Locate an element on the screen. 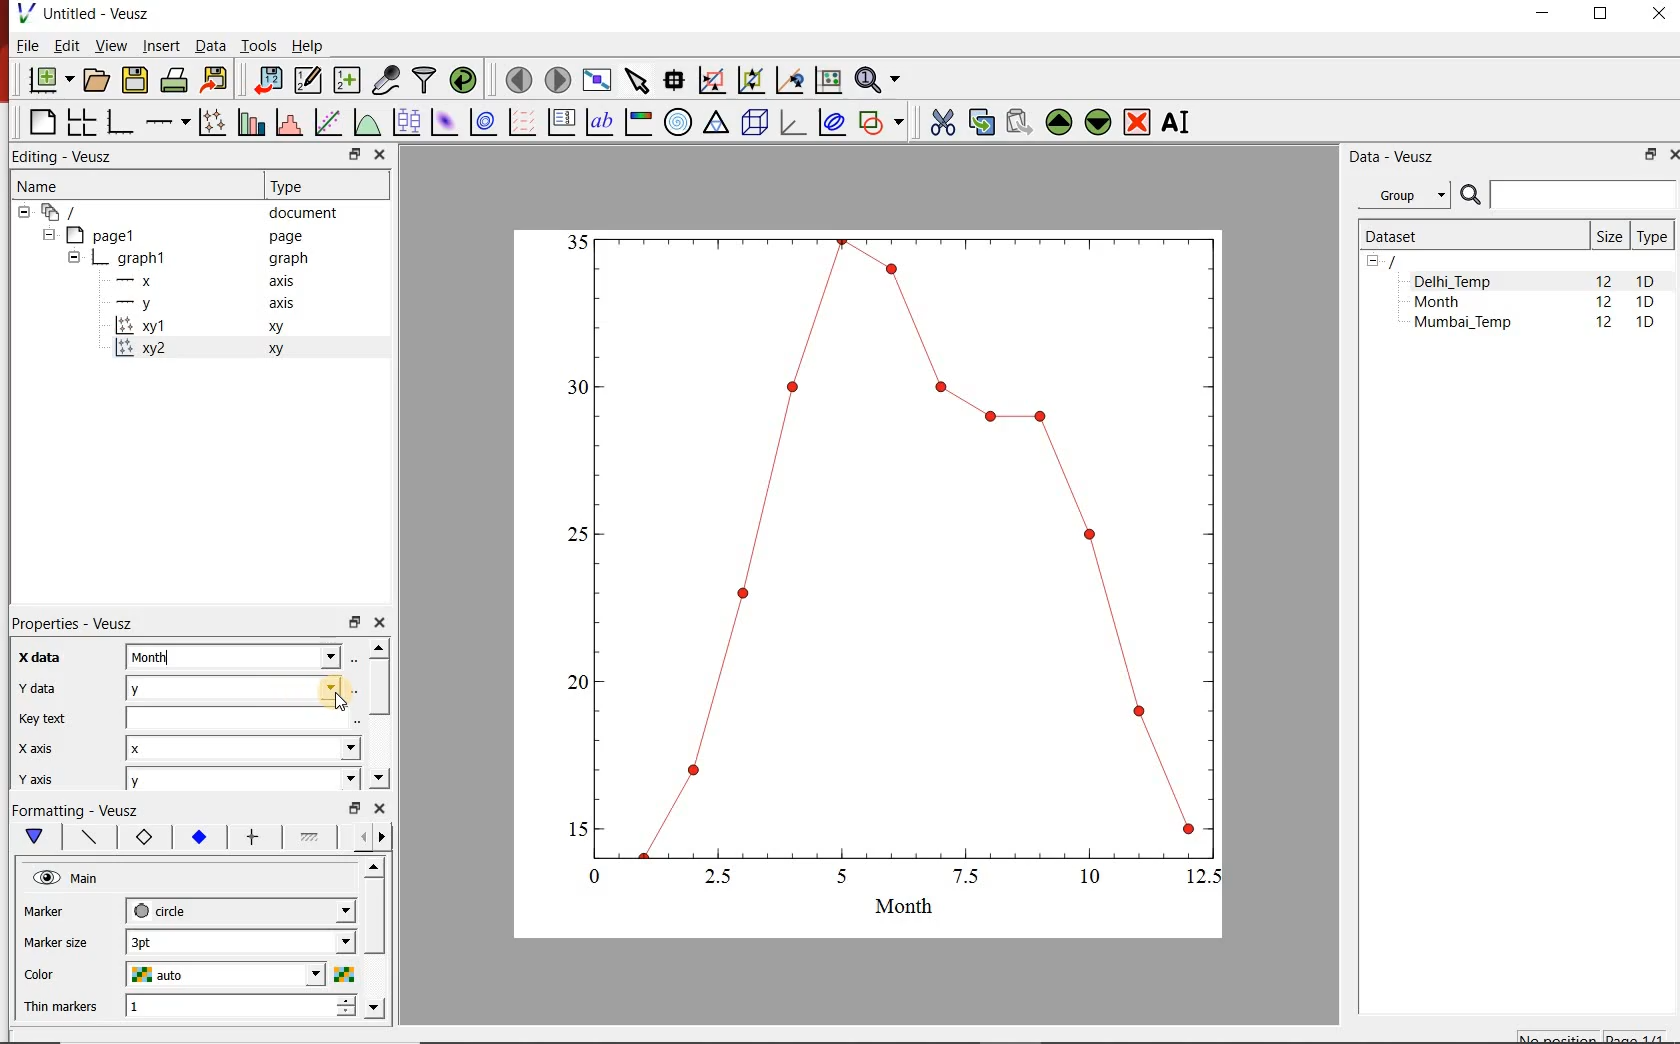 The height and width of the screenshot is (1044, 1680). arrange graphs in a grid is located at coordinates (80, 122).